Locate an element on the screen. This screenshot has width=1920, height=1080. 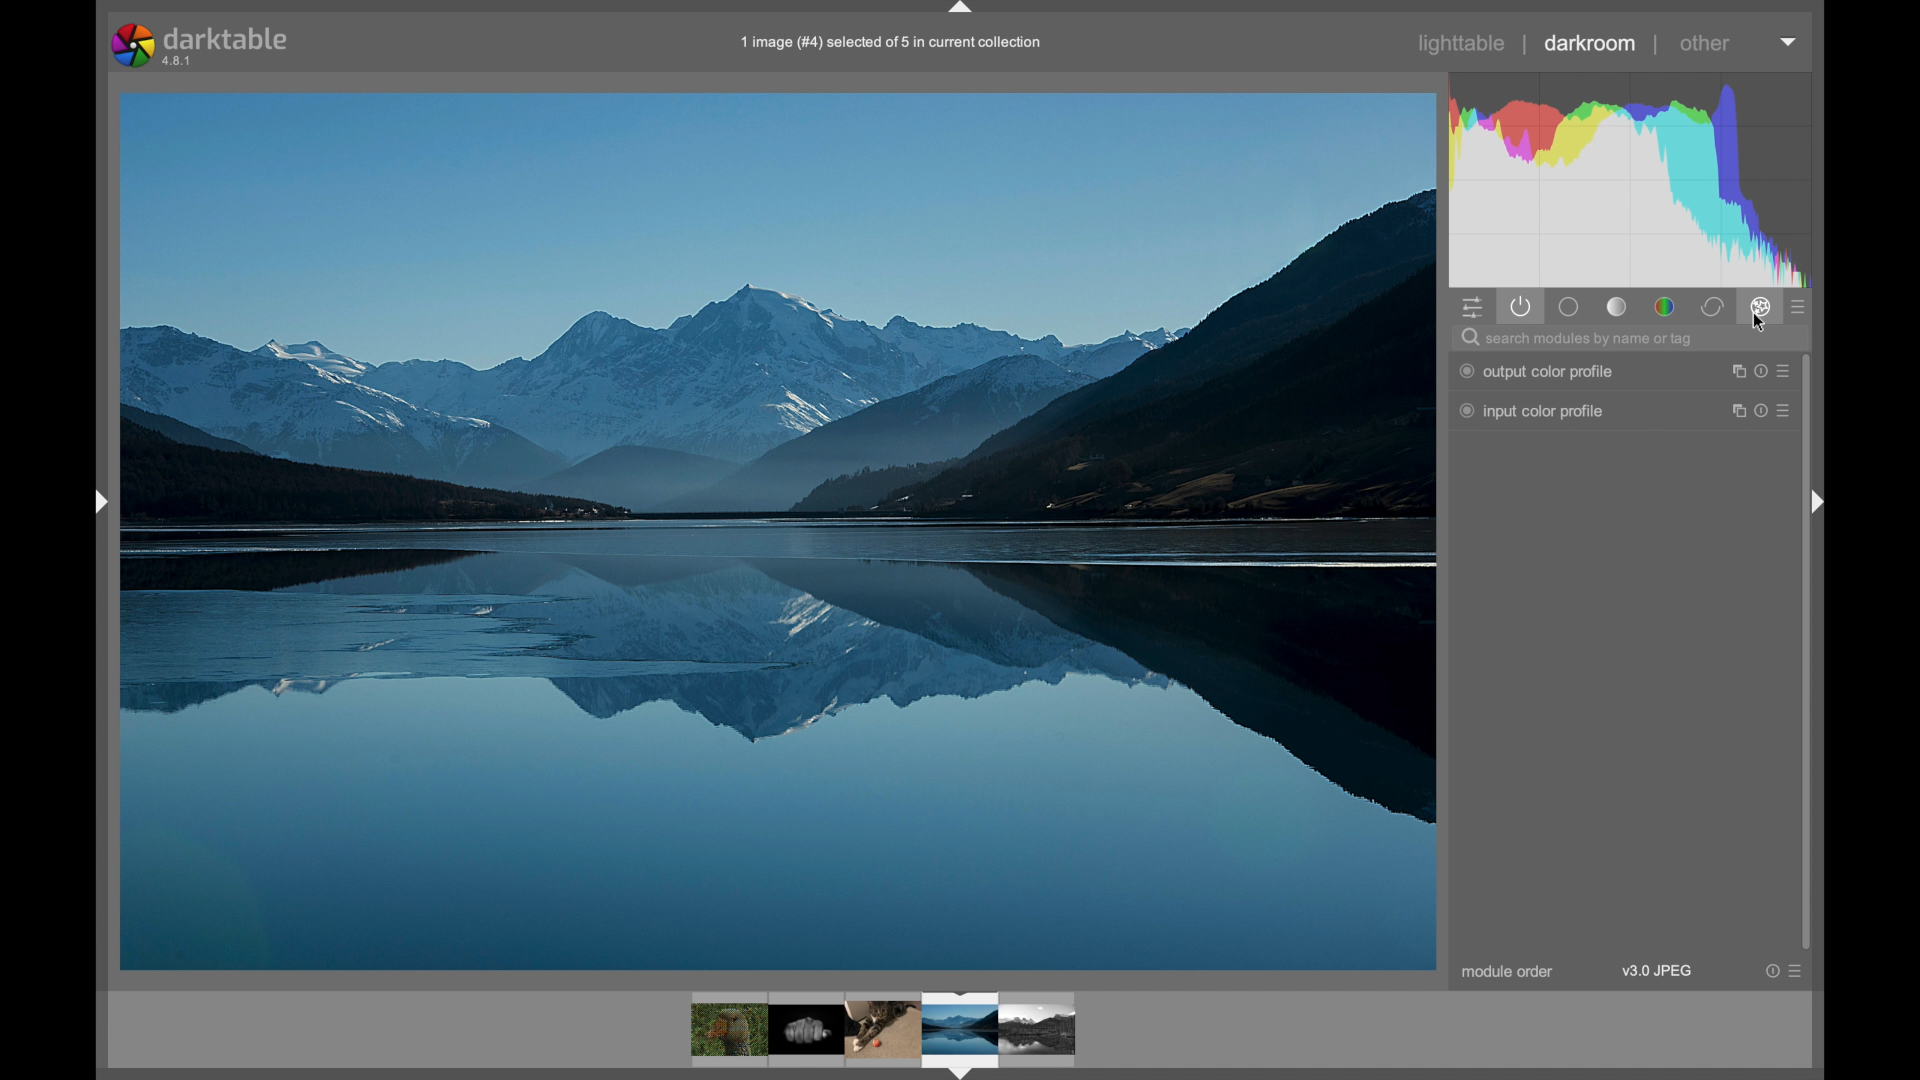
v3.0 jpeg is located at coordinates (1657, 971).